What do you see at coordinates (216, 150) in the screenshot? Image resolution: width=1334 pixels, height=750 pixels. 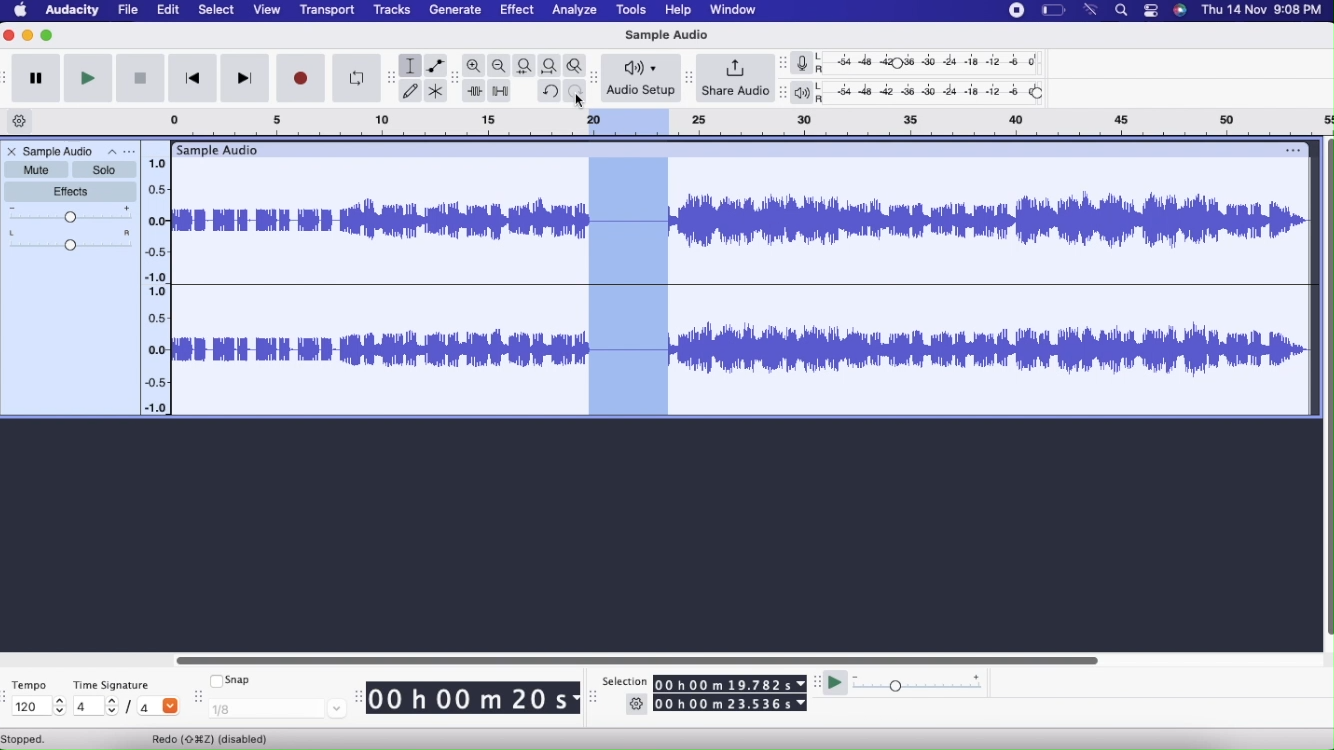 I see `sample audio` at bounding box center [216, 150].